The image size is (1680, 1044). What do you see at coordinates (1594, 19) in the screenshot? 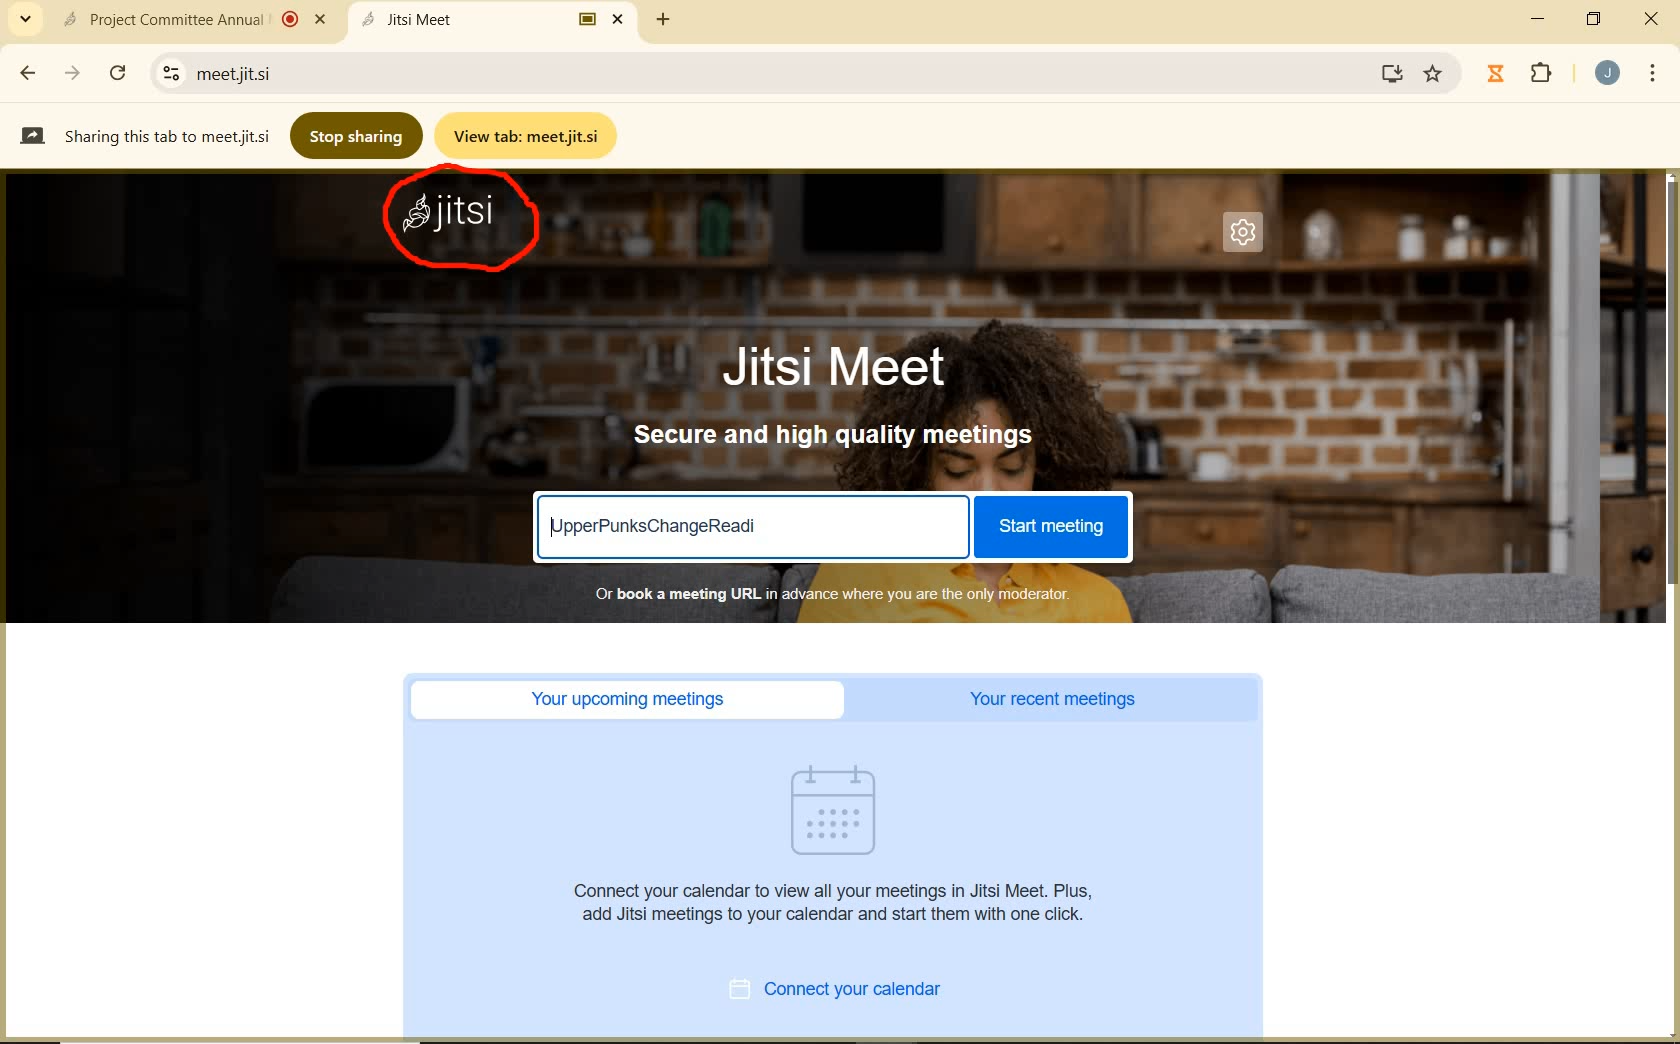
I see `RESTORE DOWN` at bounding box center [1594, 19].